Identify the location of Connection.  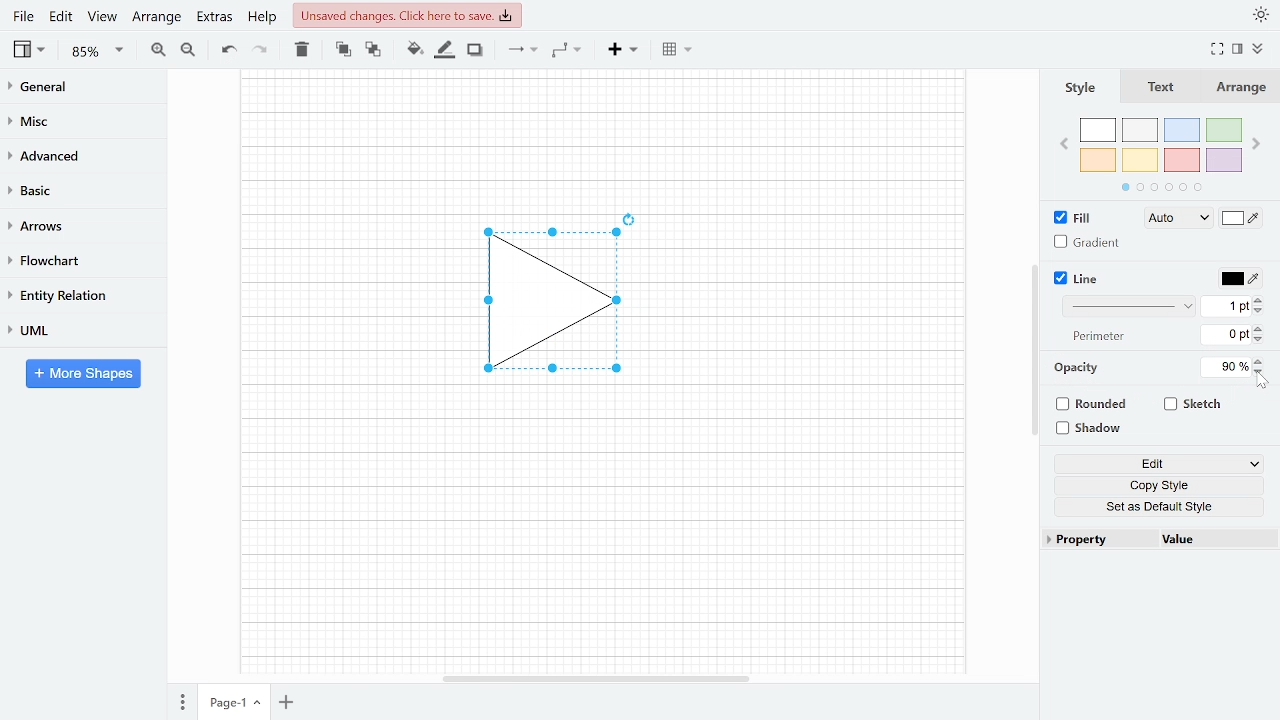
(522, 49).